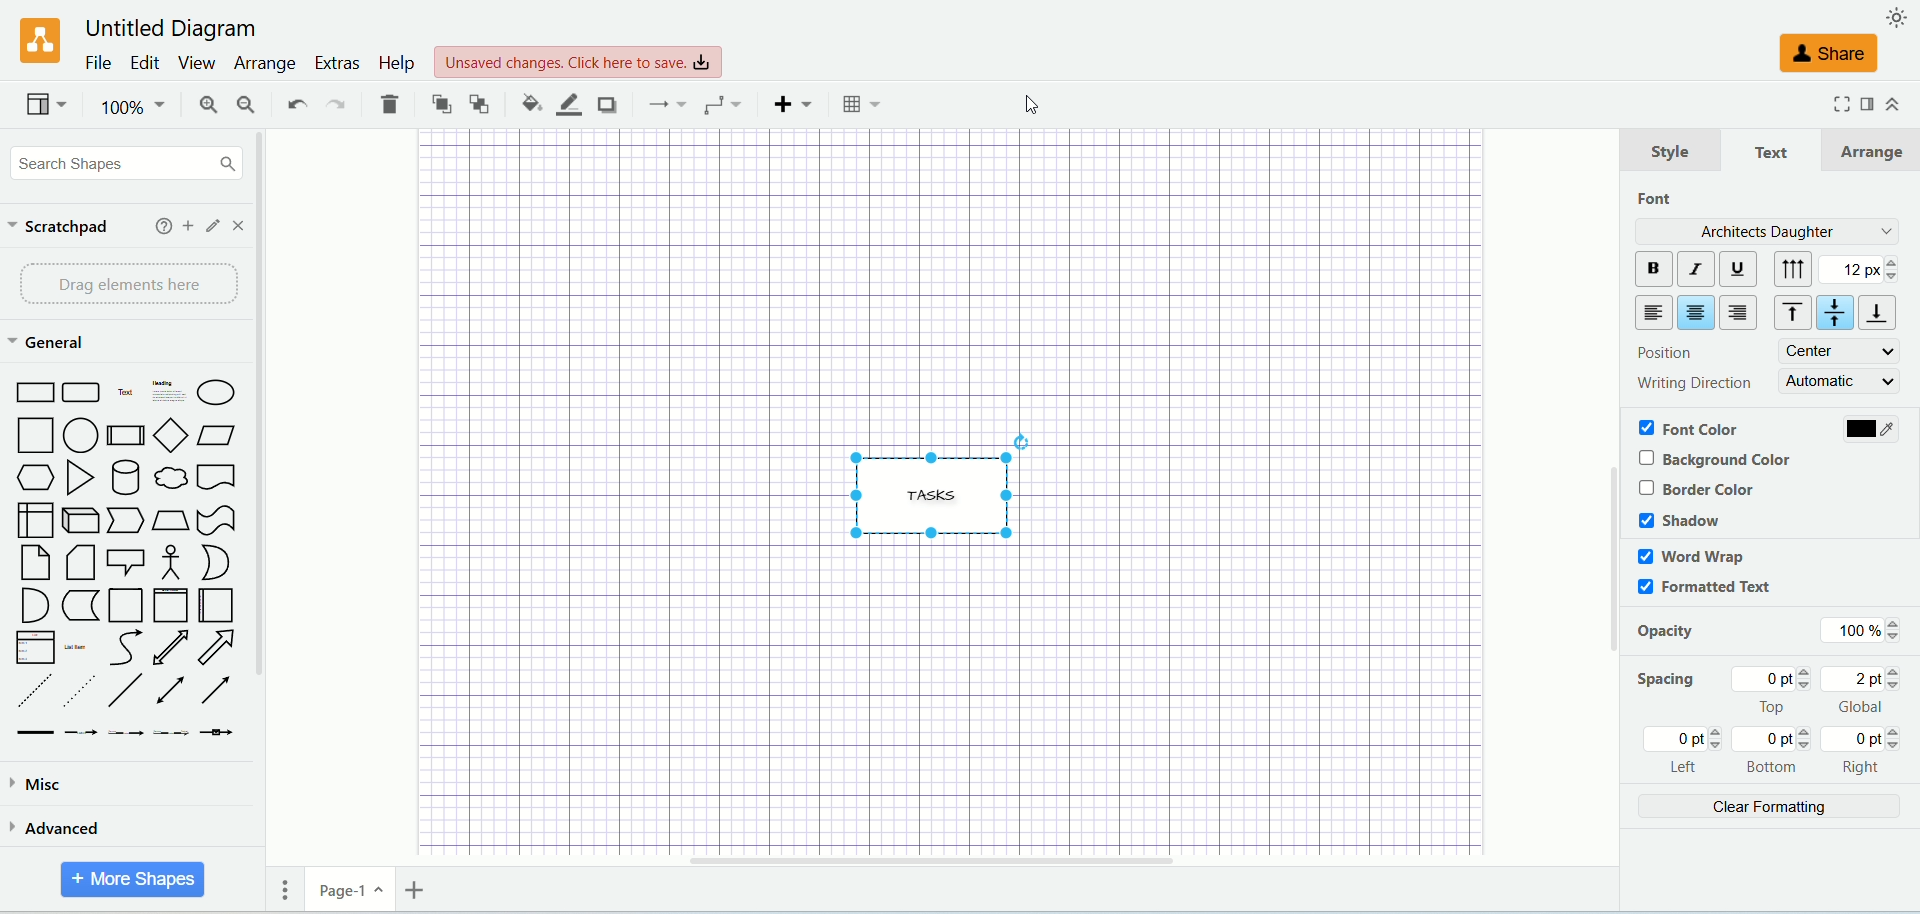 This screenshot has height=914, width=1920. I want to click on Cloud, so click(170, 477).